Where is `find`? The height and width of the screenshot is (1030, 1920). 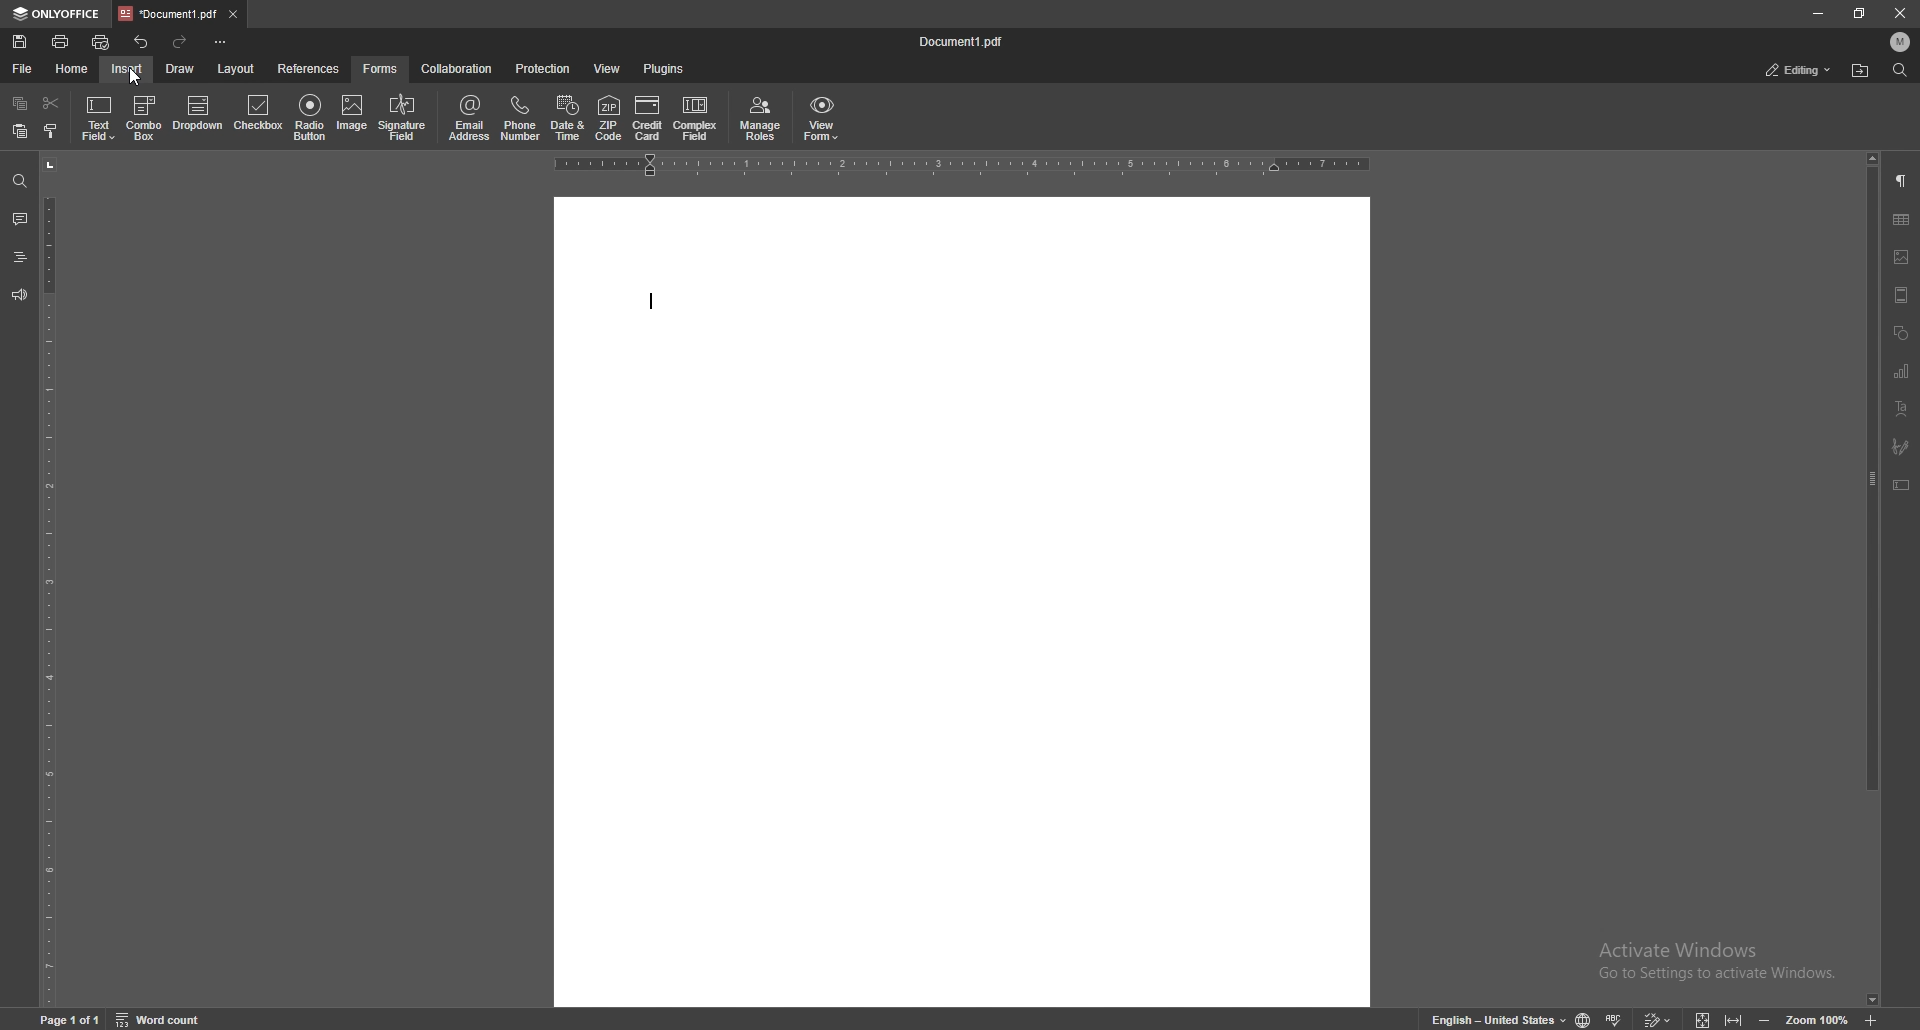 find is located at coordinates (20, 182).